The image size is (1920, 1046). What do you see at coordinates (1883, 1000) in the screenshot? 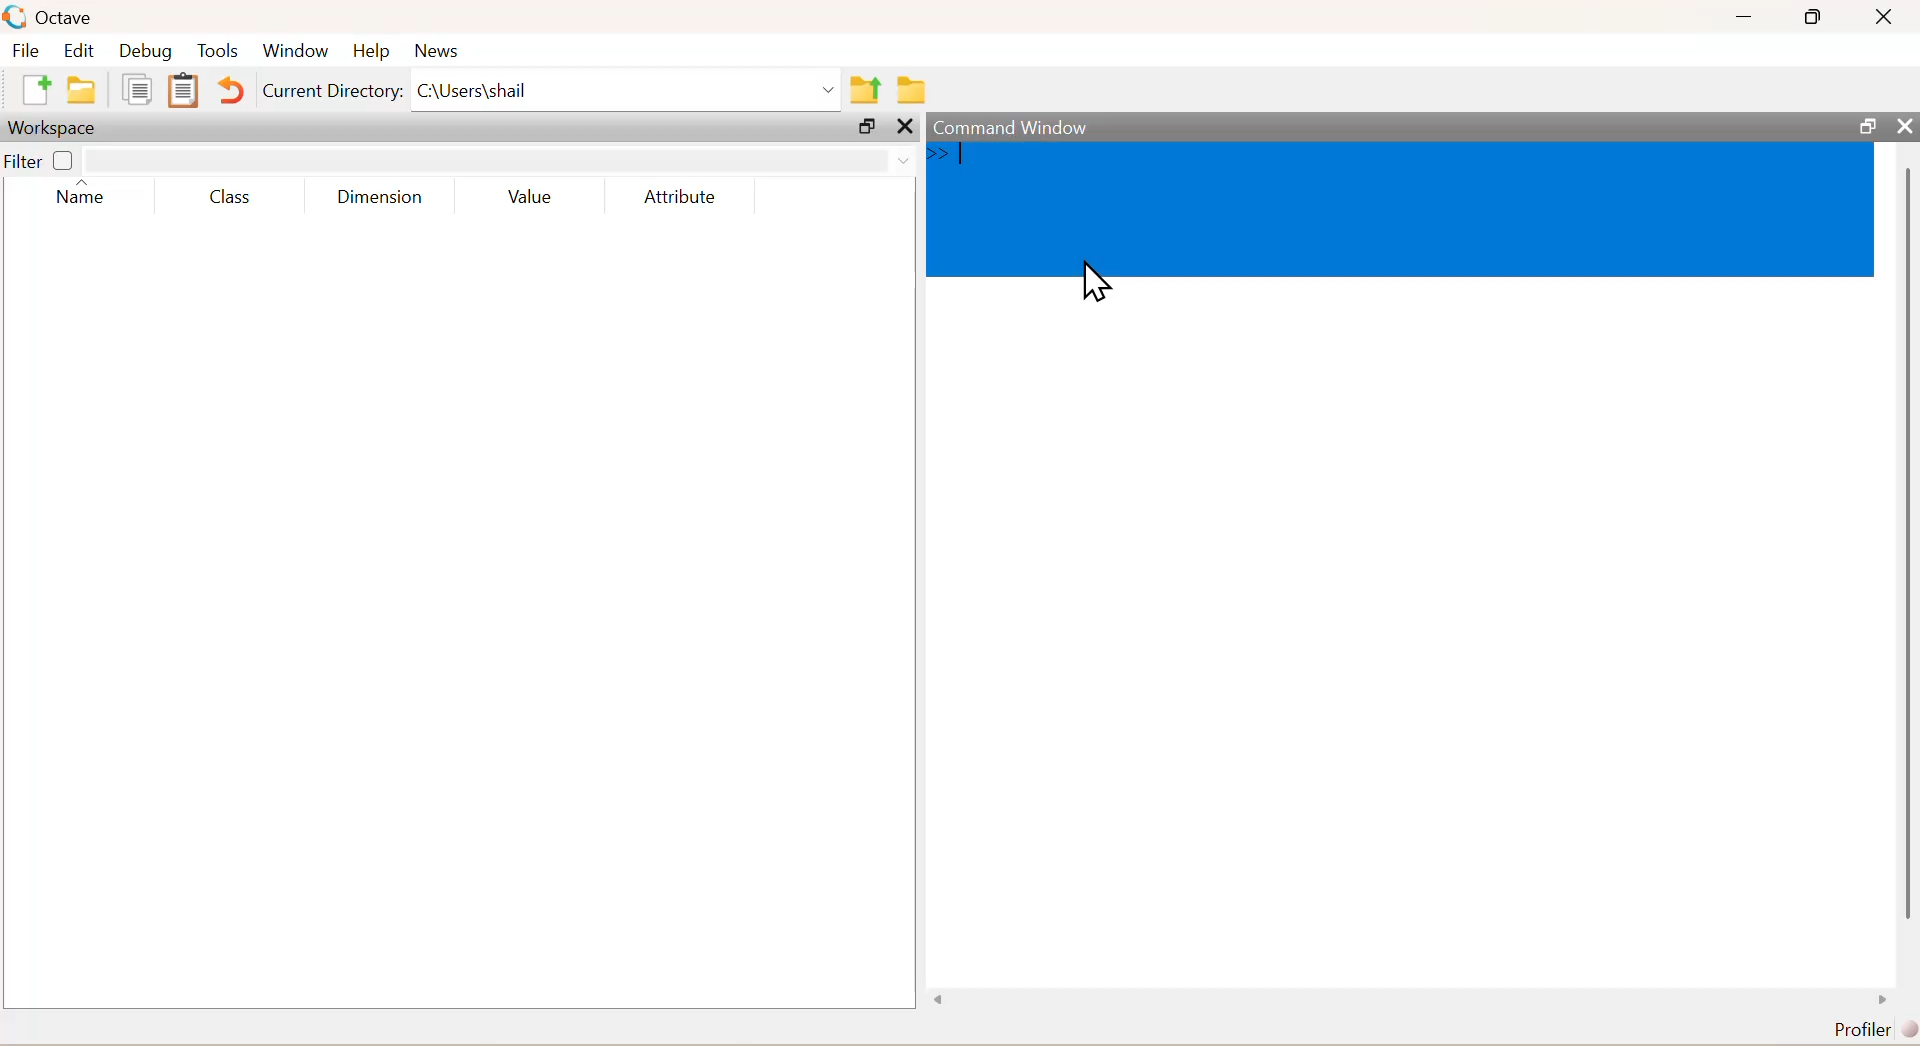
I see `scroll right` at bounding box center [1883, 1000].